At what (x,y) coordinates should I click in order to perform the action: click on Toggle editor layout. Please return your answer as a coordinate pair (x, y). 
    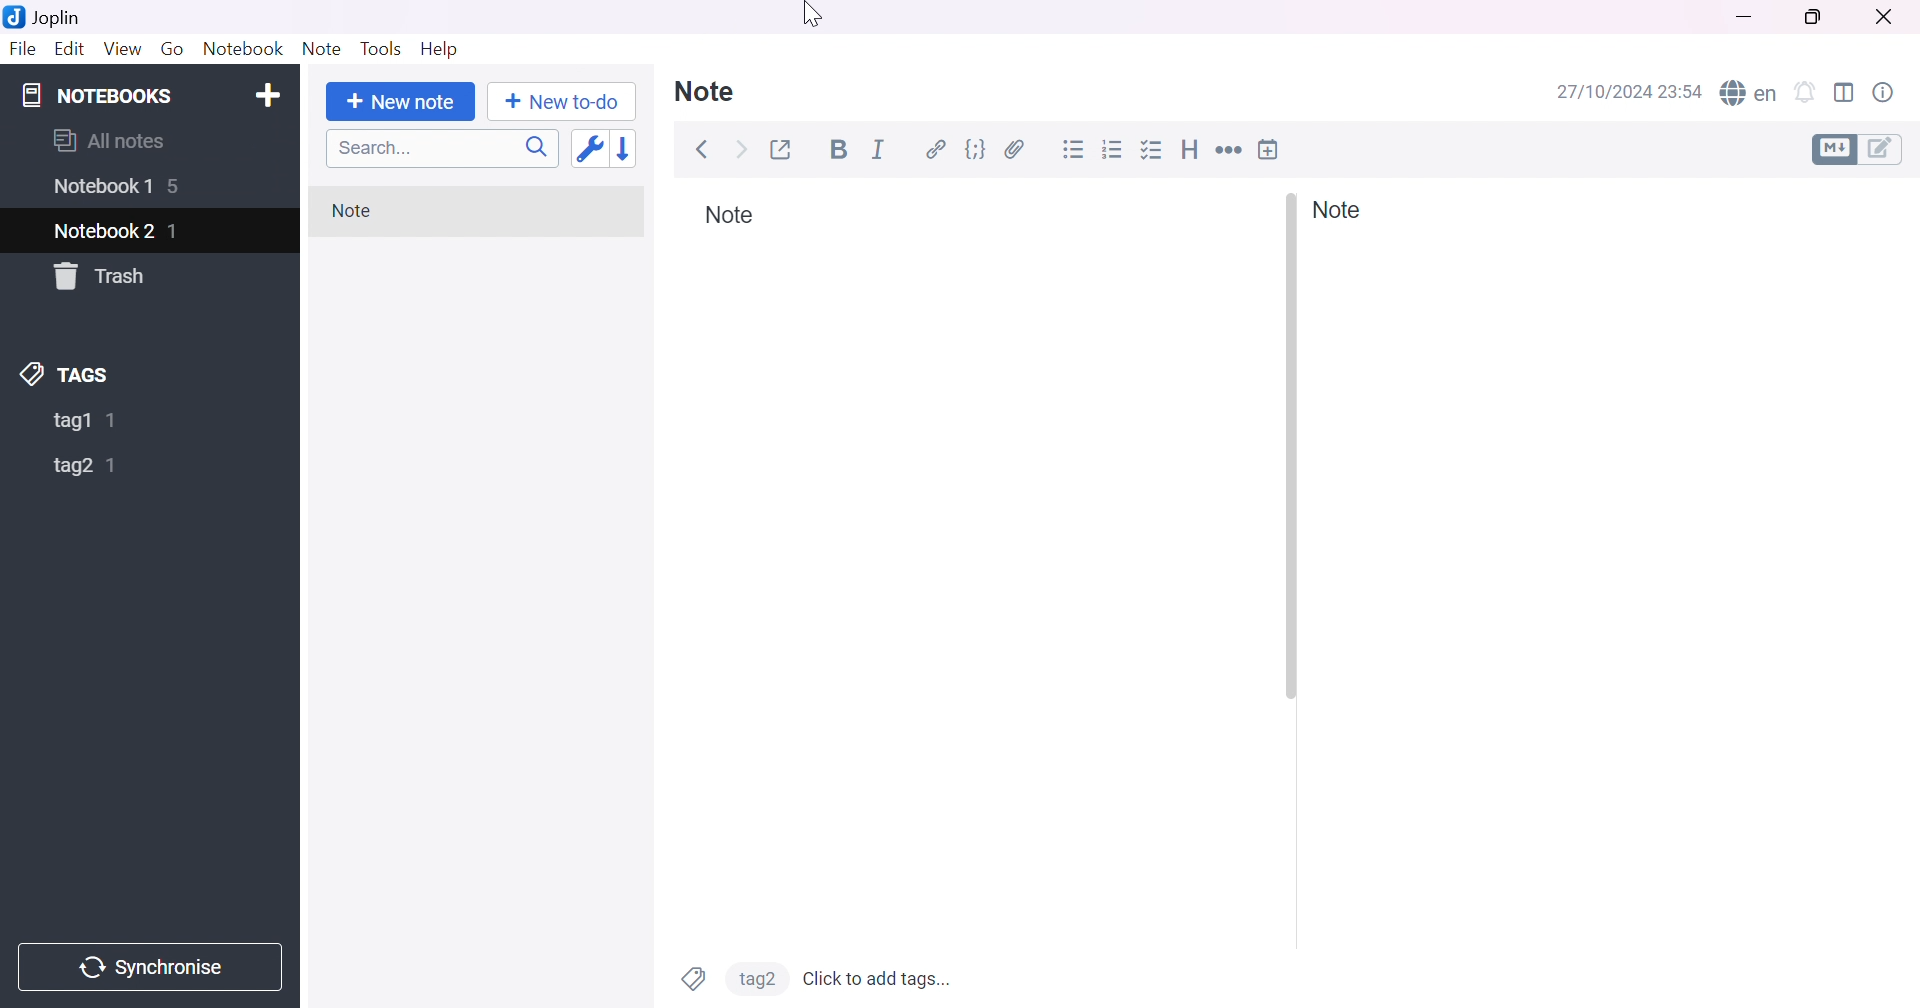
    Looking at the image, I should click on (1847, 94).